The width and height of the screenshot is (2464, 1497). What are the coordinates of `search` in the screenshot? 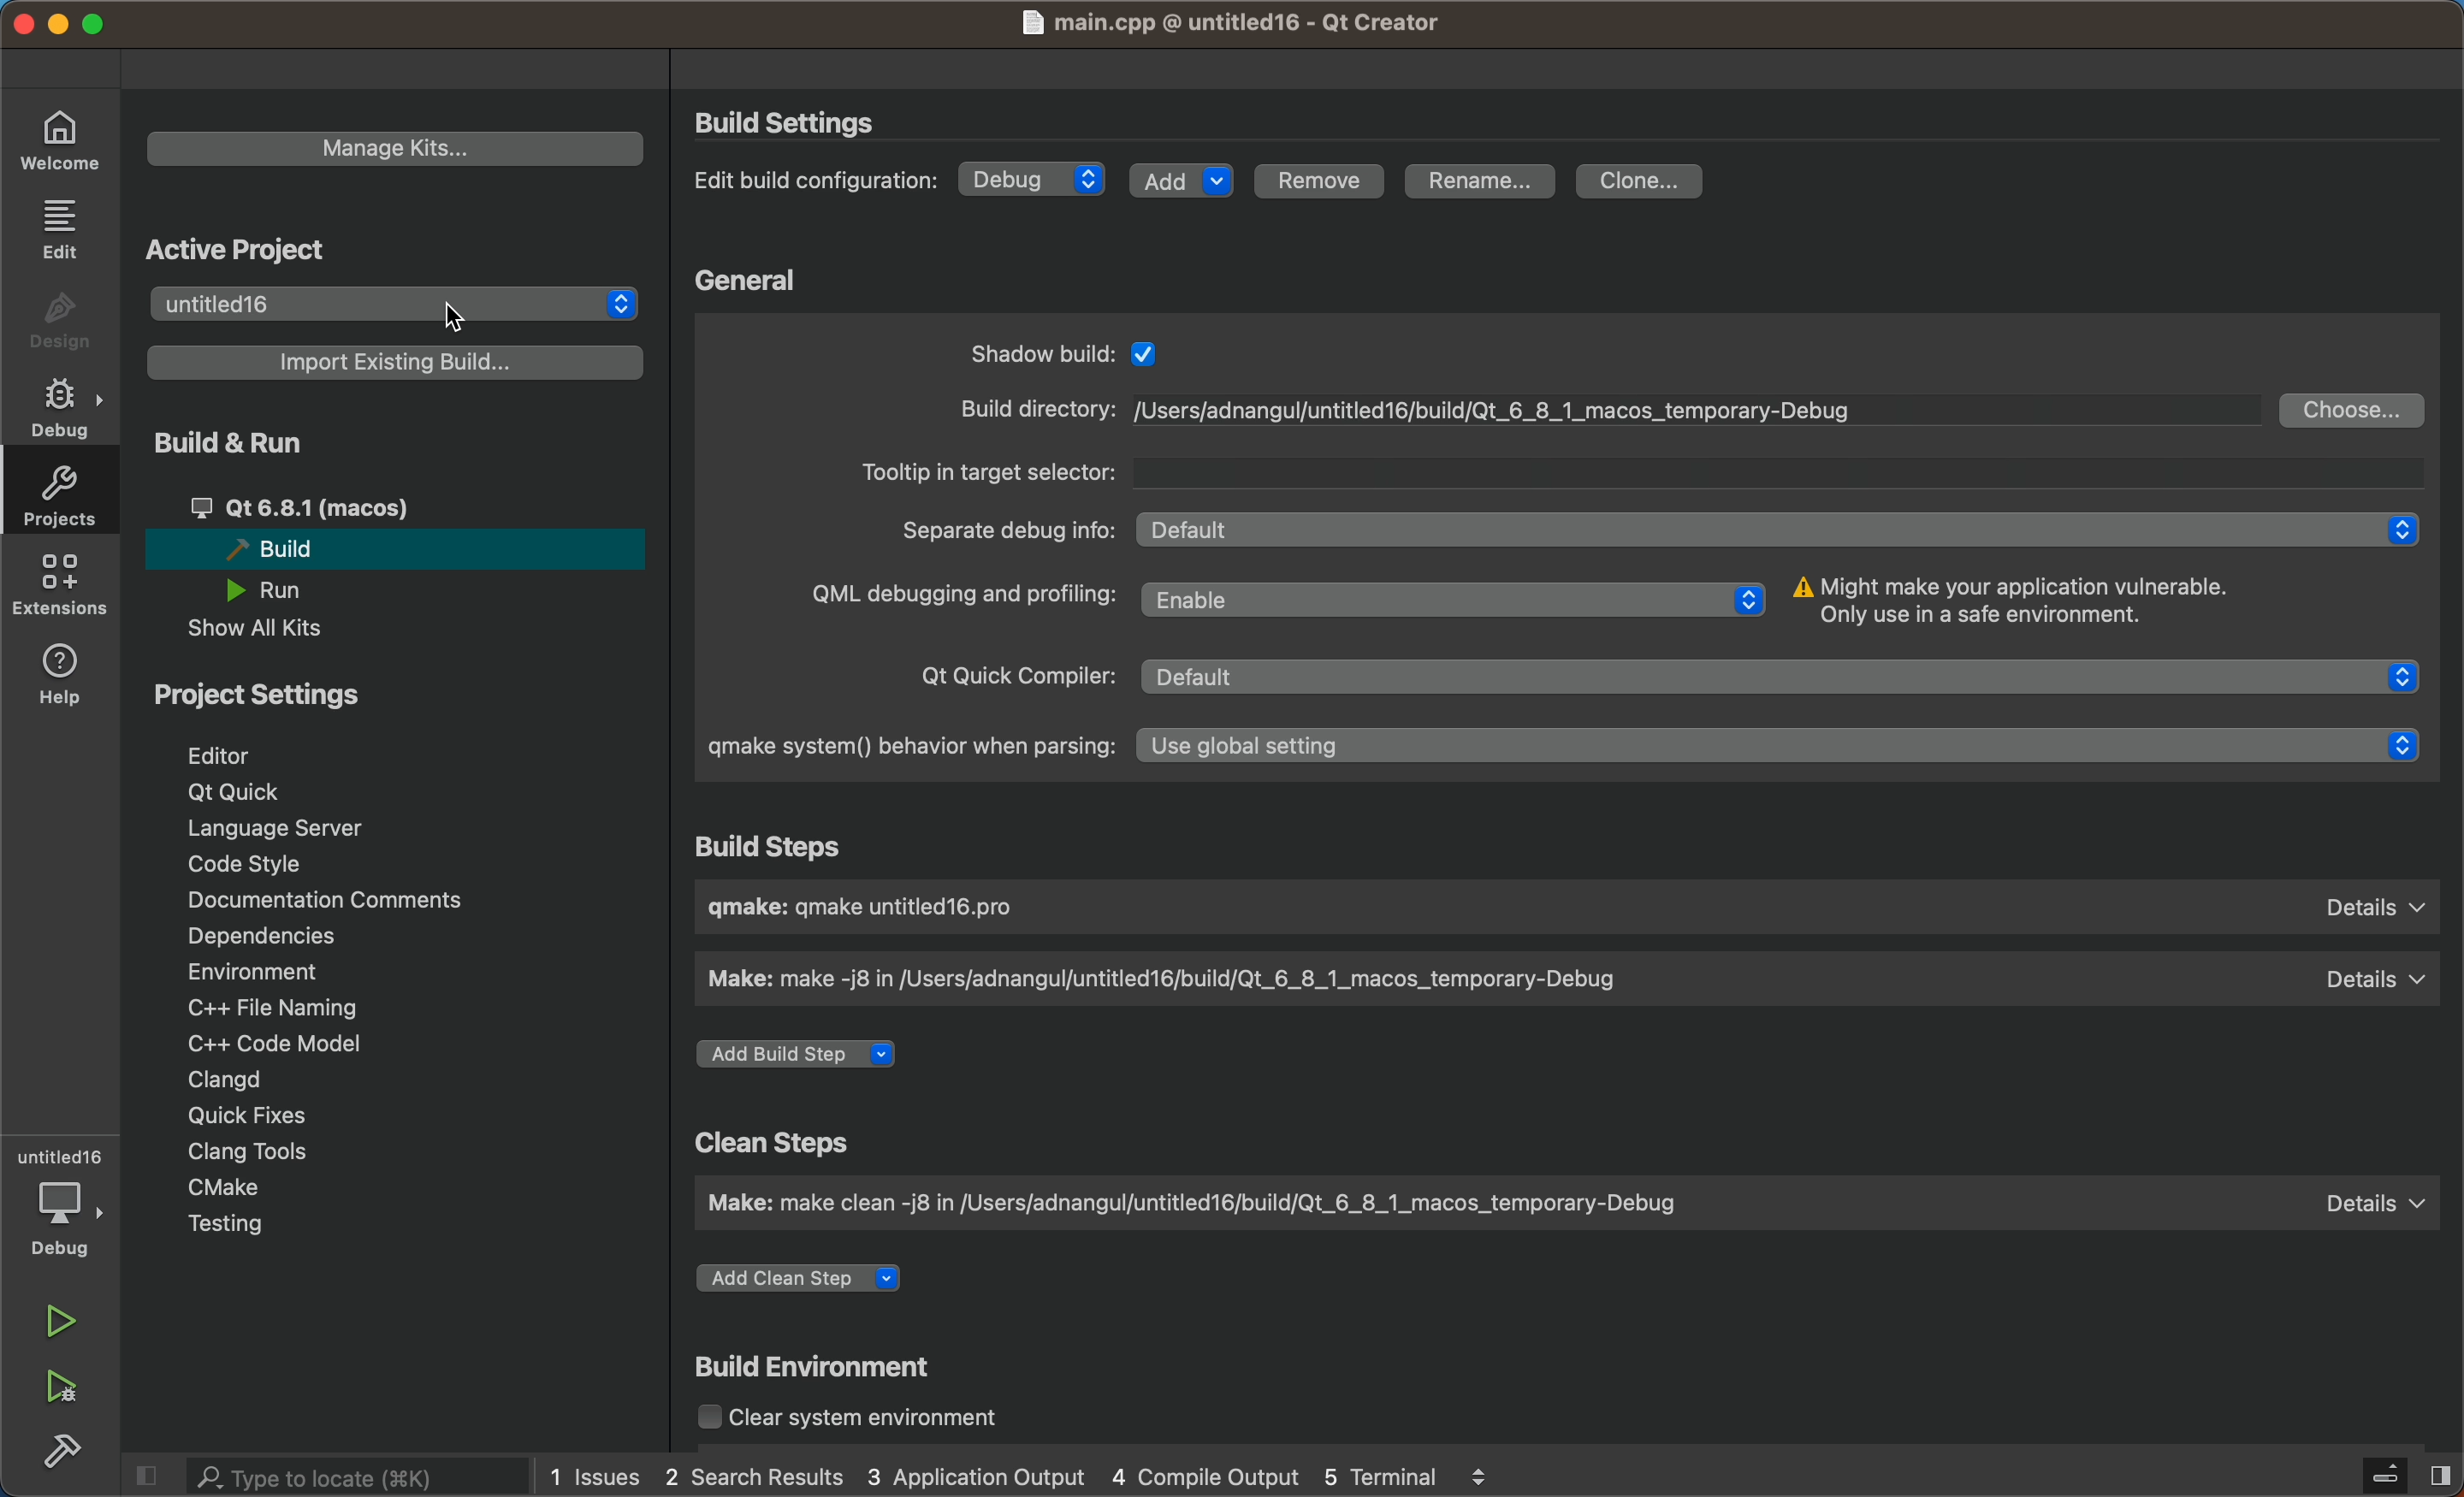 It's located at (332, 1477).